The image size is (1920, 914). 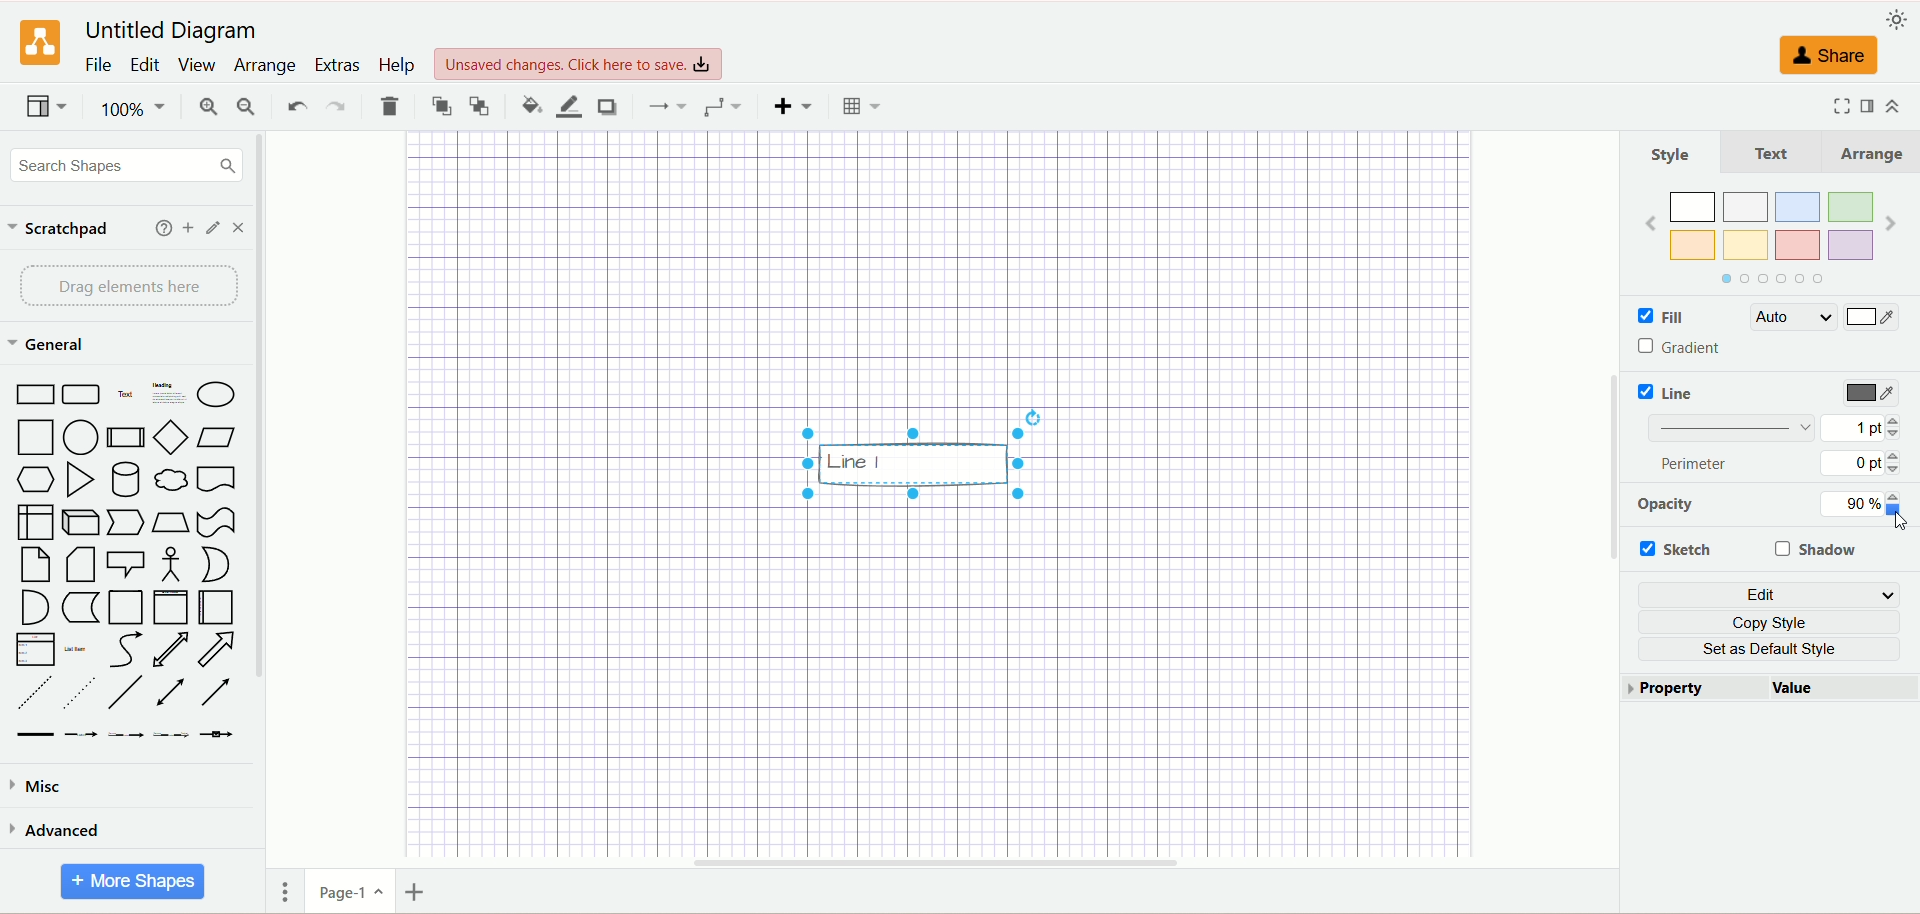 What do you see at coordinates (857, 104) in the screenshot?
I see `table` at bounding box center [857, 104].